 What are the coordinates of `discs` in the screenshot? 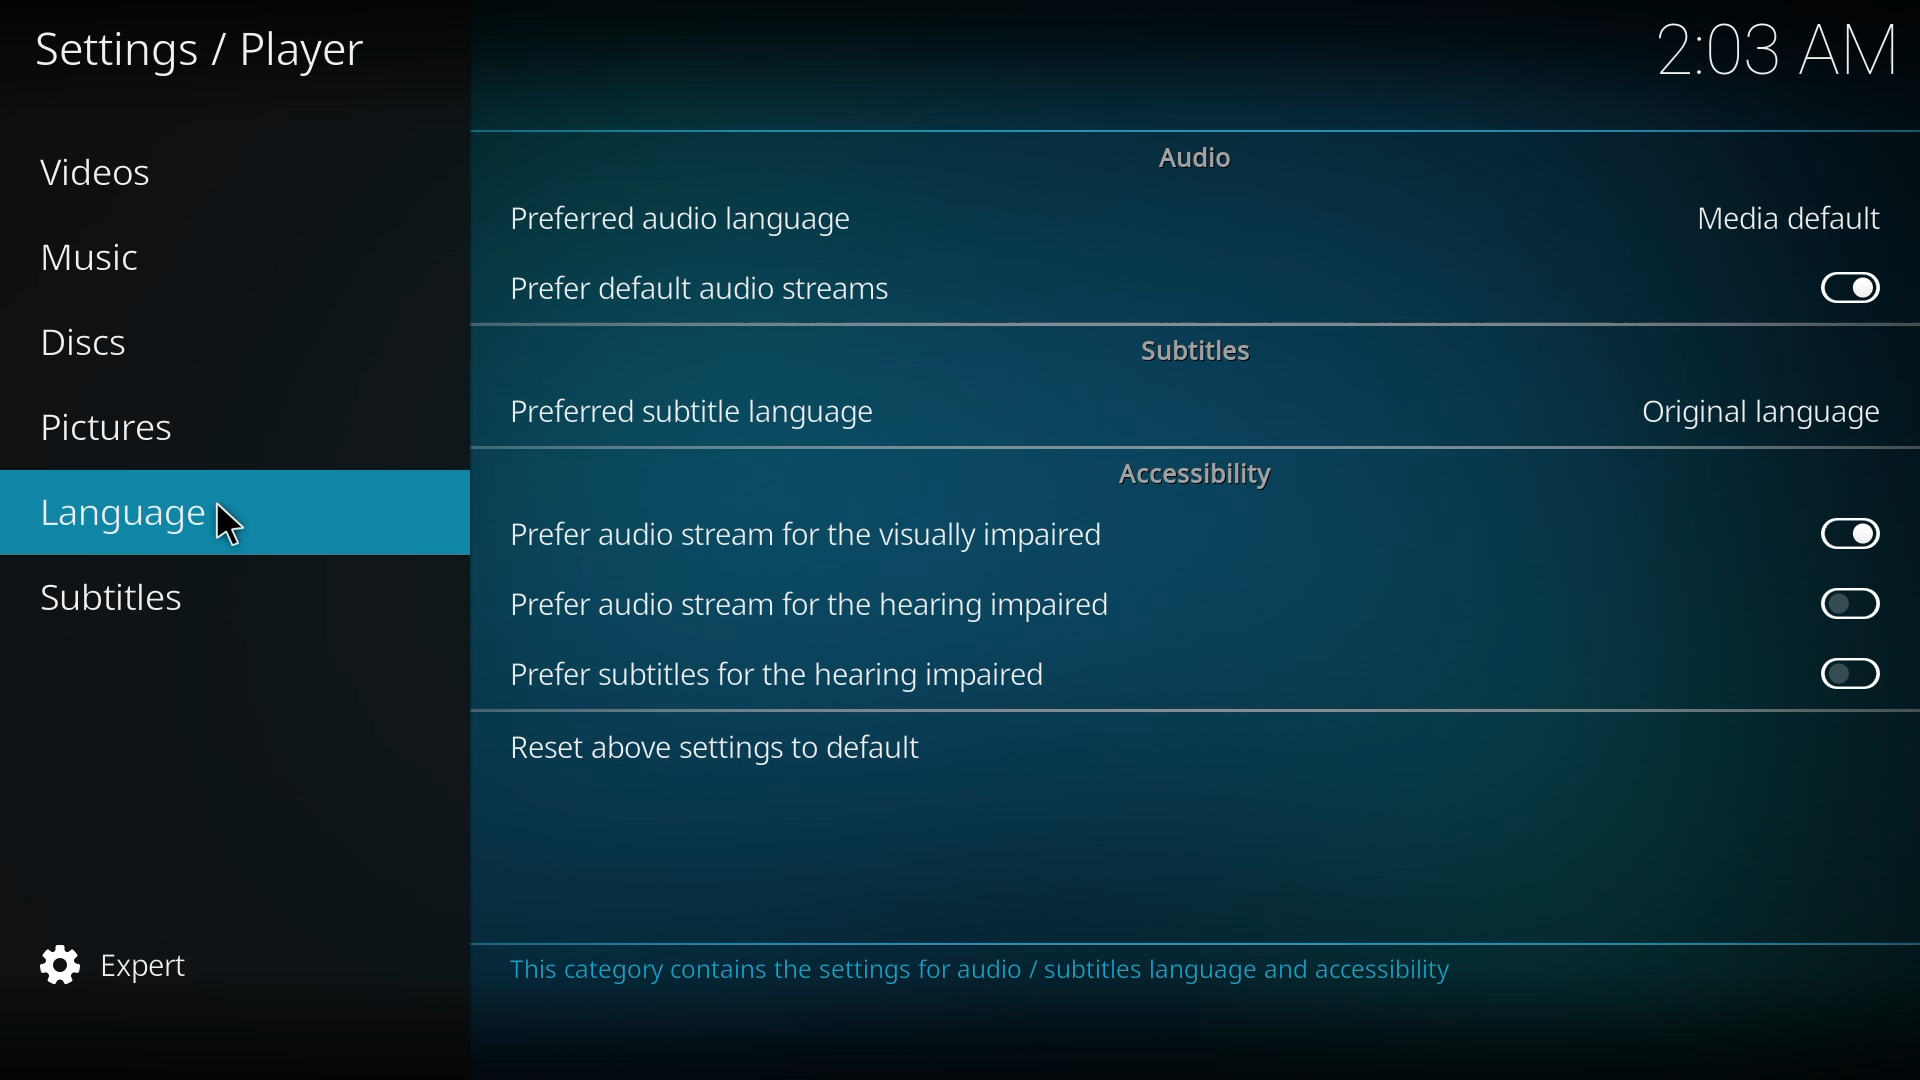 It's located at (82, 339).